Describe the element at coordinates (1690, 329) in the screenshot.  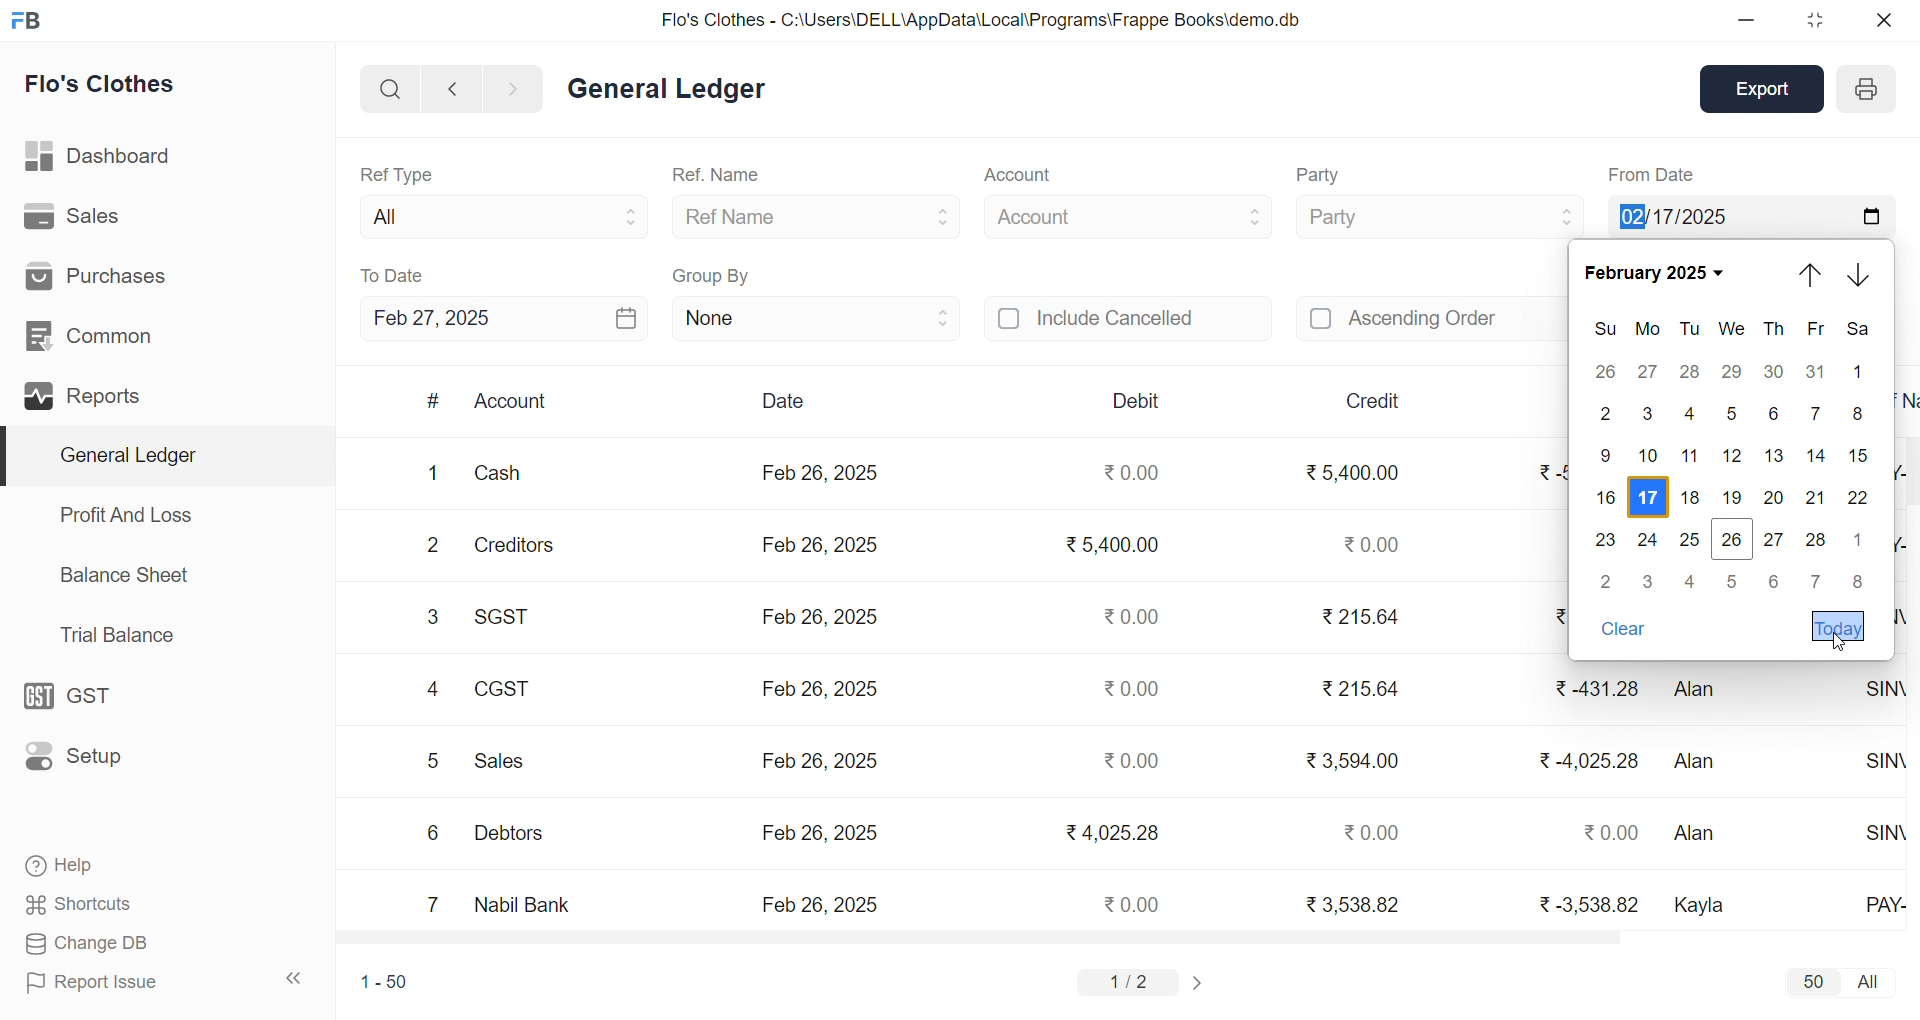
I see `Tu` at that location.